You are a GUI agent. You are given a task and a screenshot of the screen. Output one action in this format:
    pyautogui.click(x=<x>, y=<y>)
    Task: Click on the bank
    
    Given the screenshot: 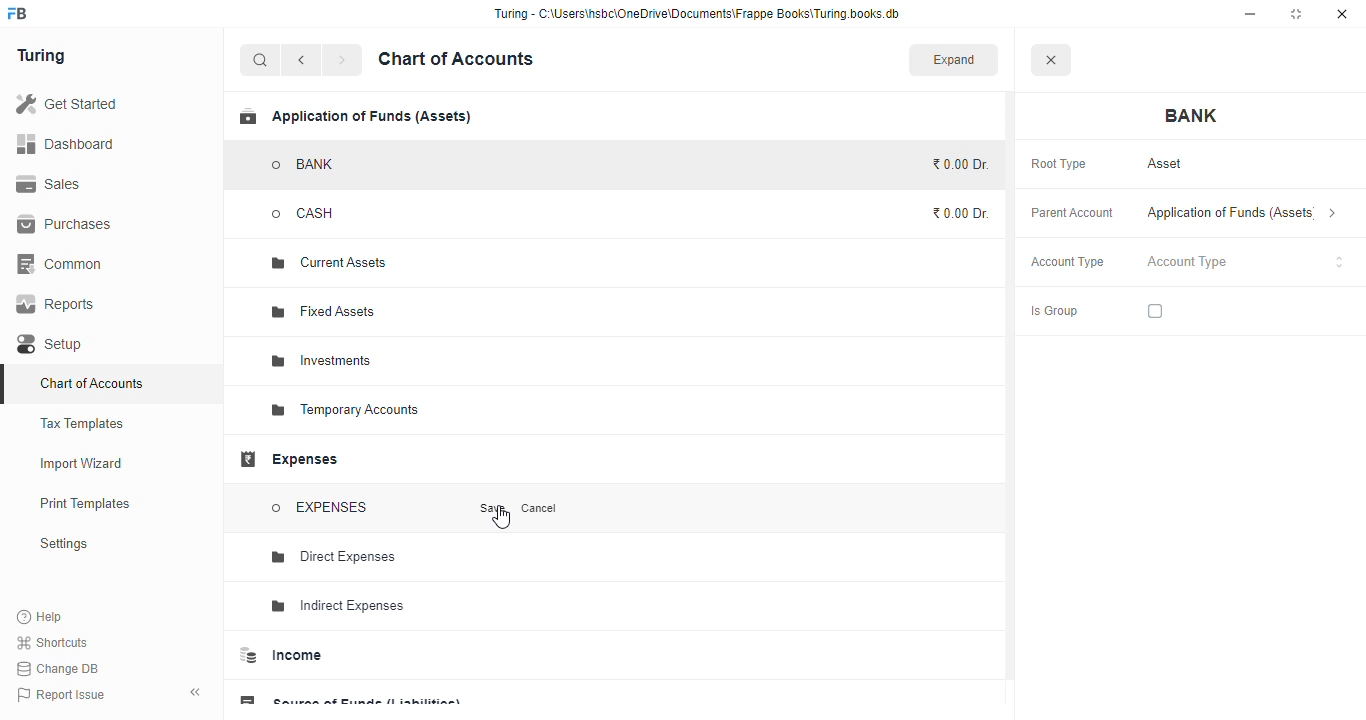 What is the action you would take?
    pyautogui.click(x=1192, y=116)
    